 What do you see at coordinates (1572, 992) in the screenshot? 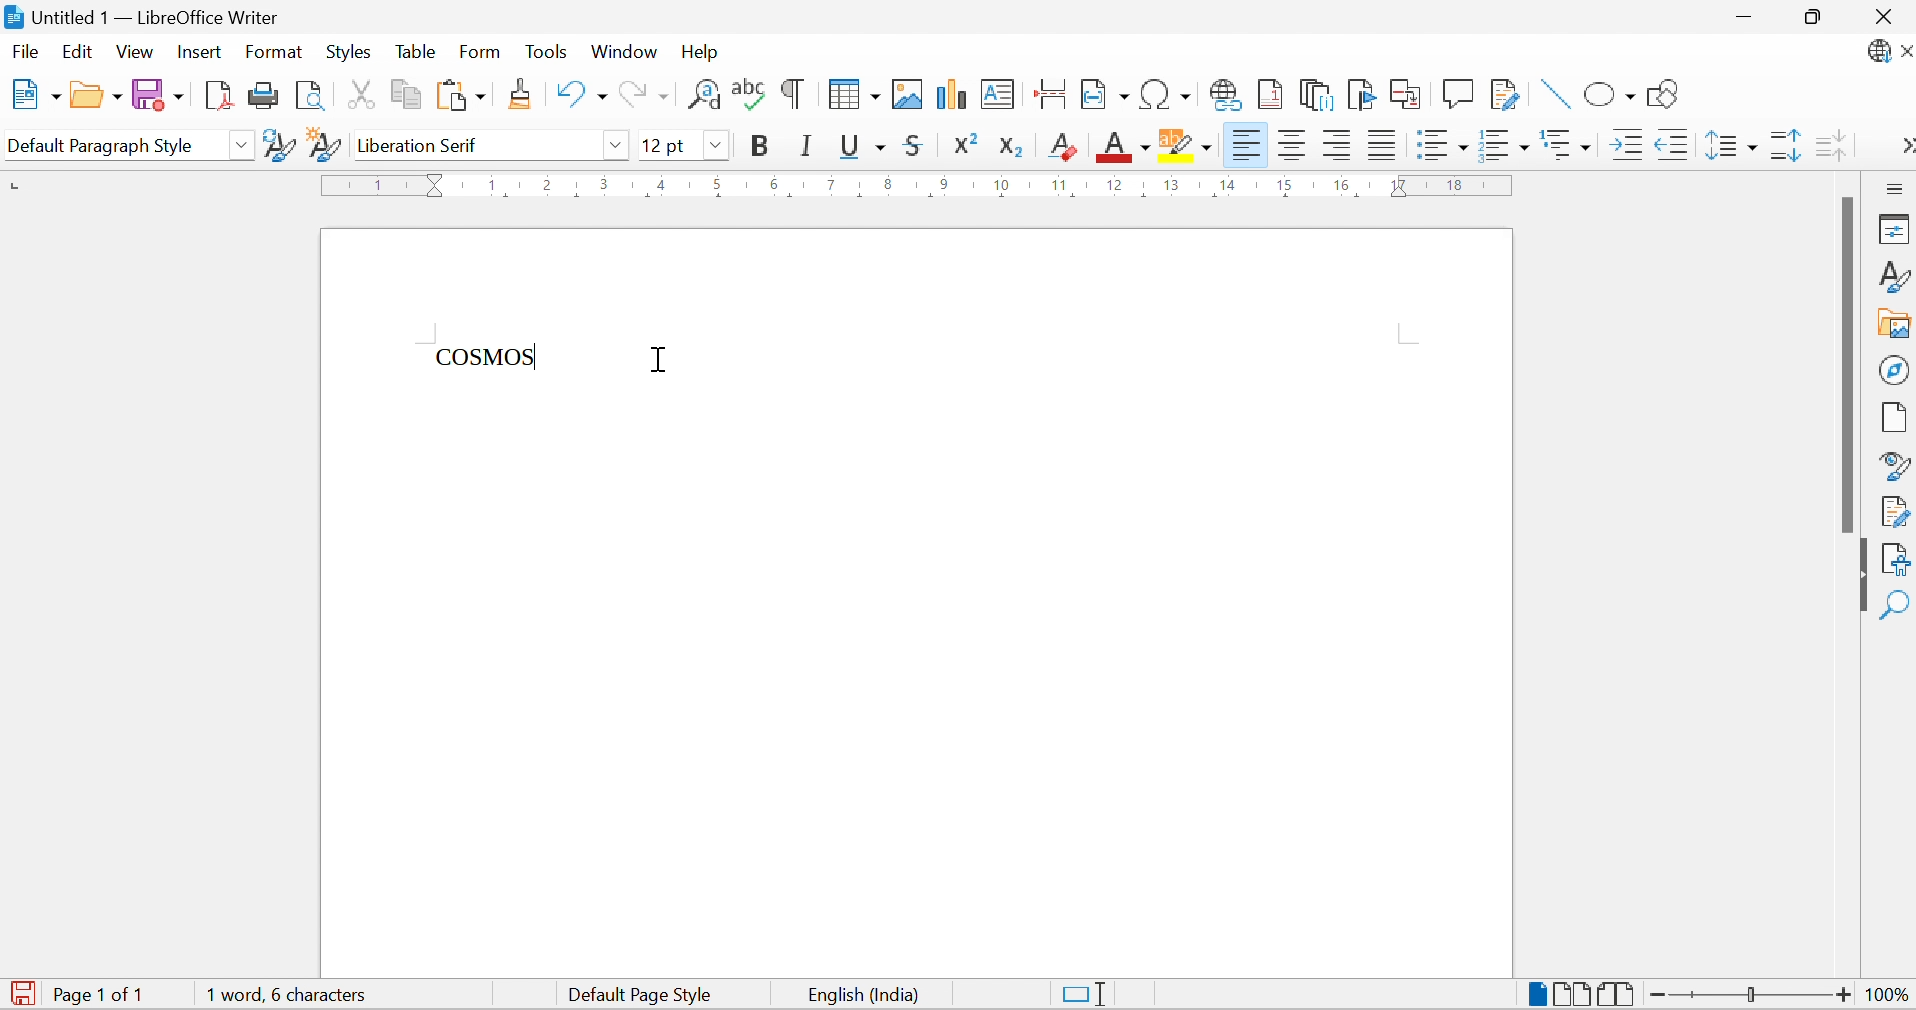
I see `Multiple Page View` at bounding box center [1572, 992].